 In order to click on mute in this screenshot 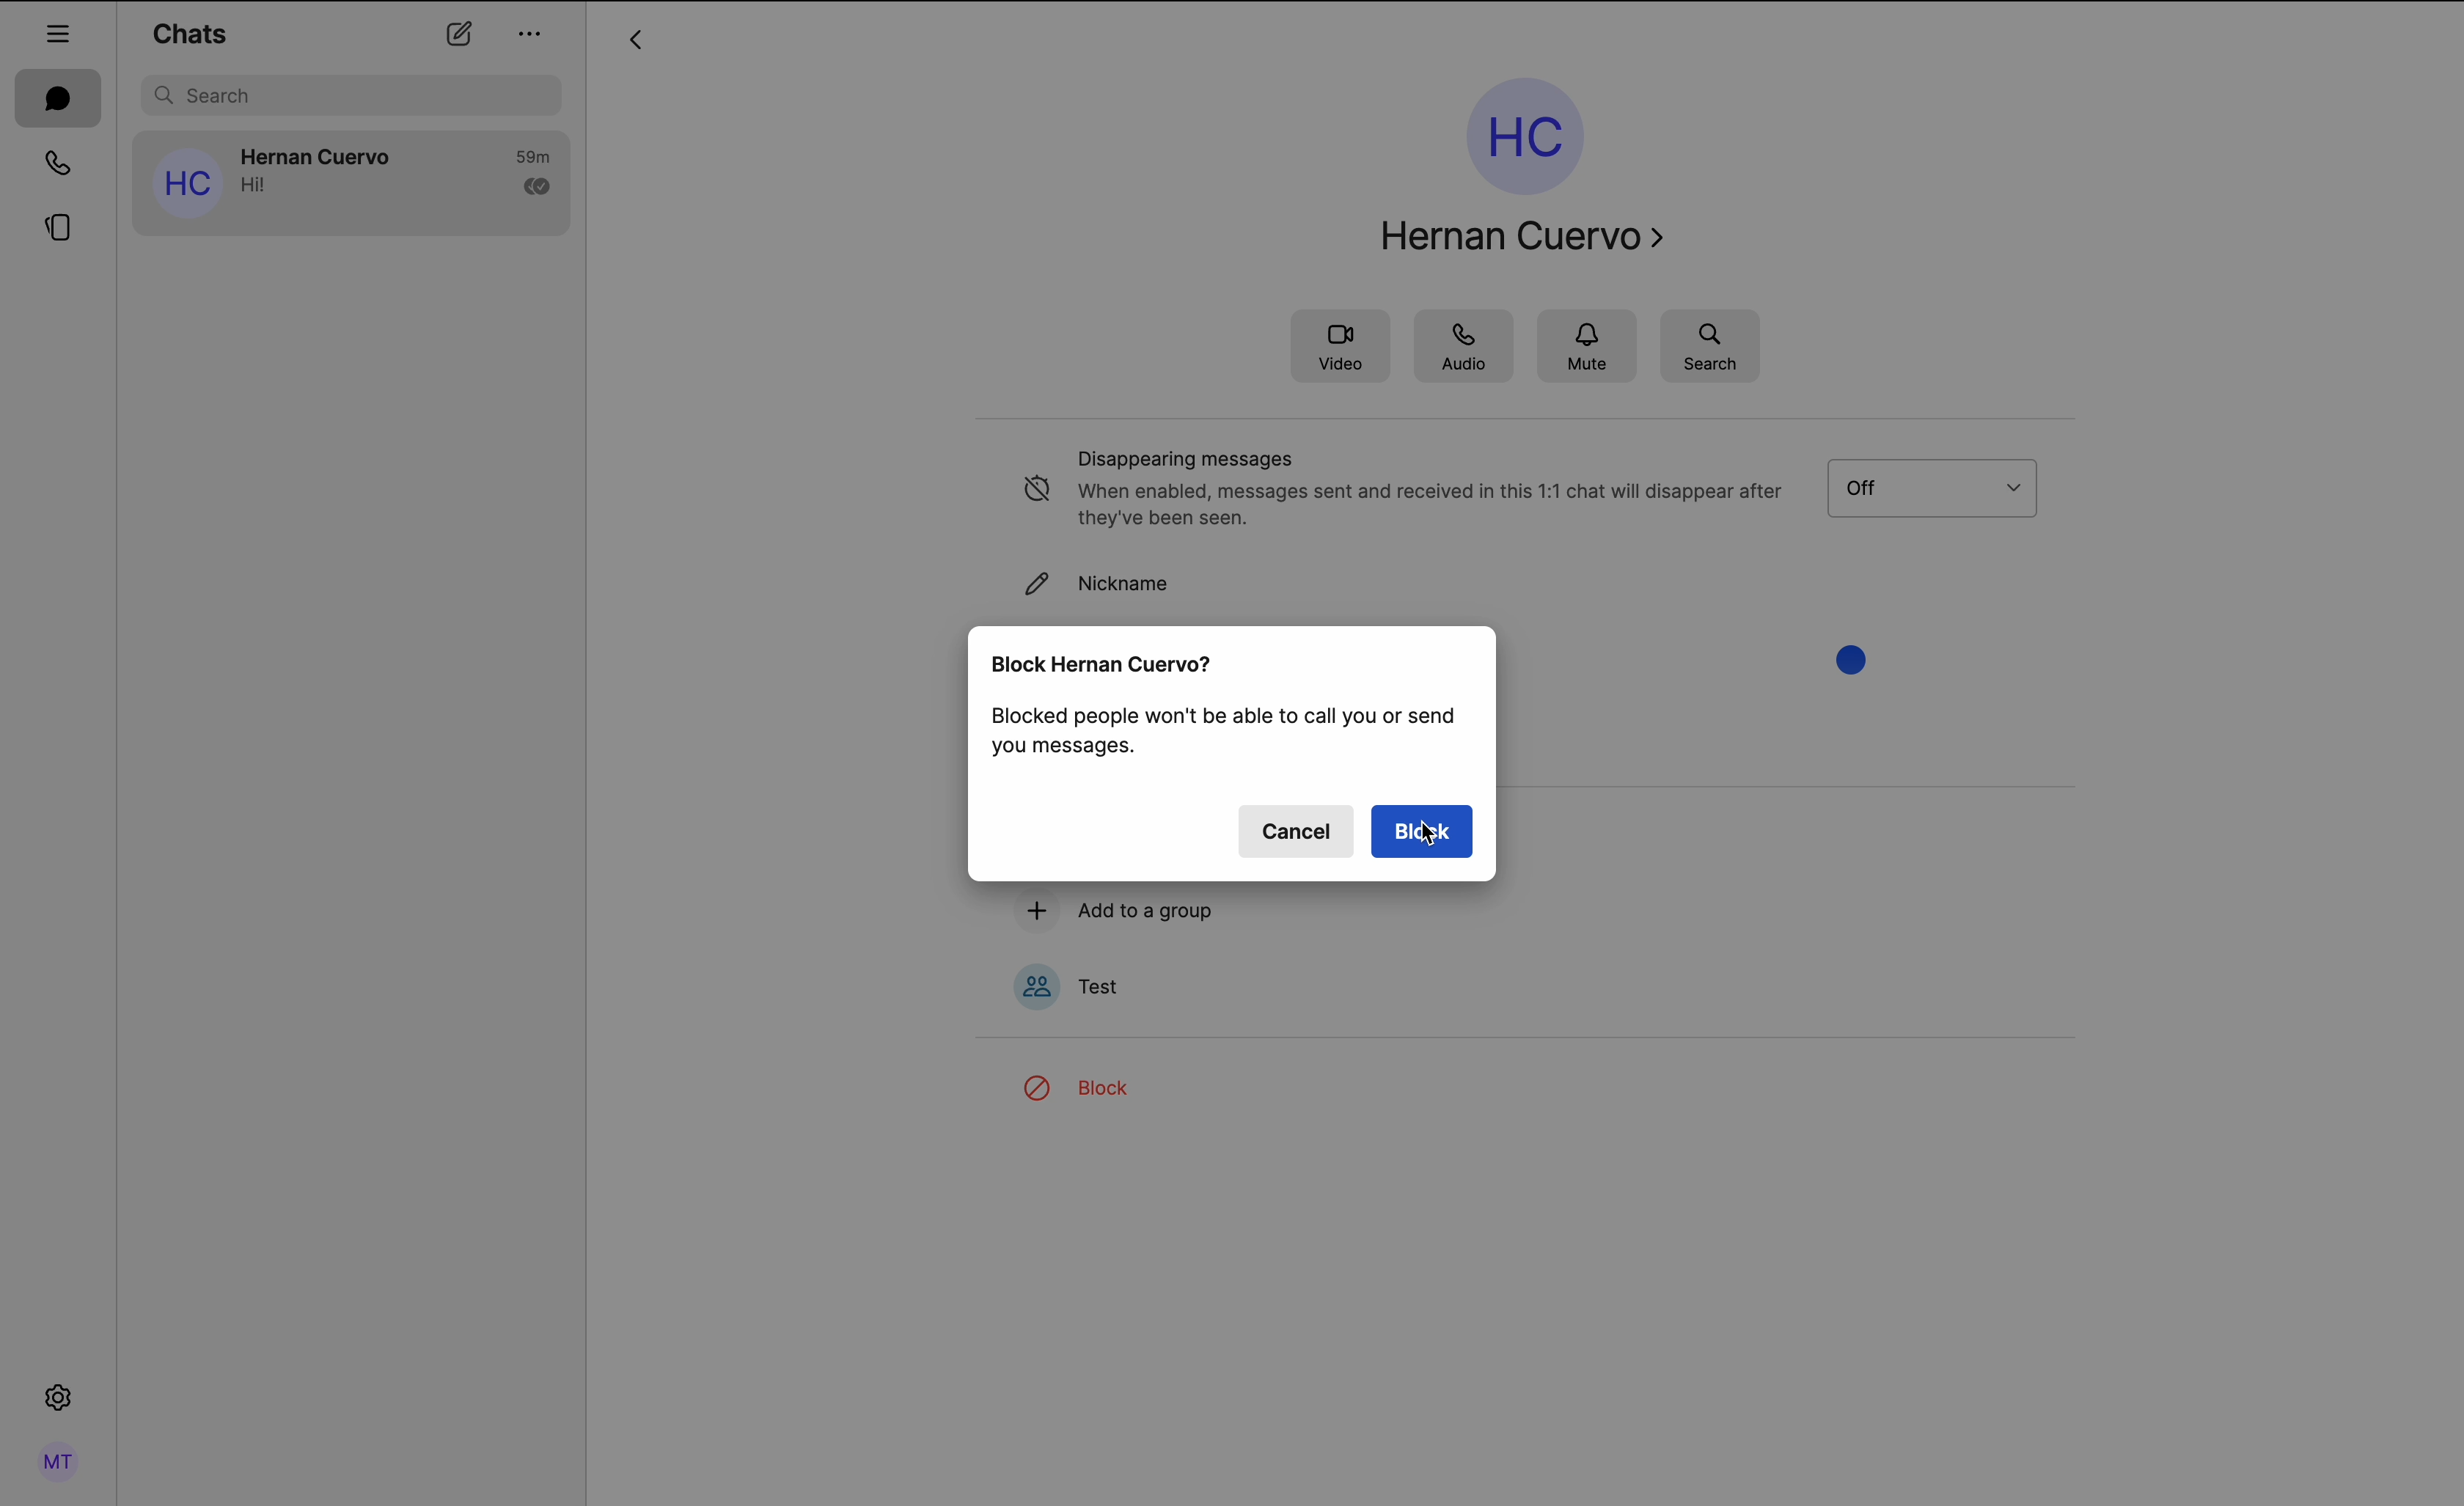, I will do `click(1590, 347)`.